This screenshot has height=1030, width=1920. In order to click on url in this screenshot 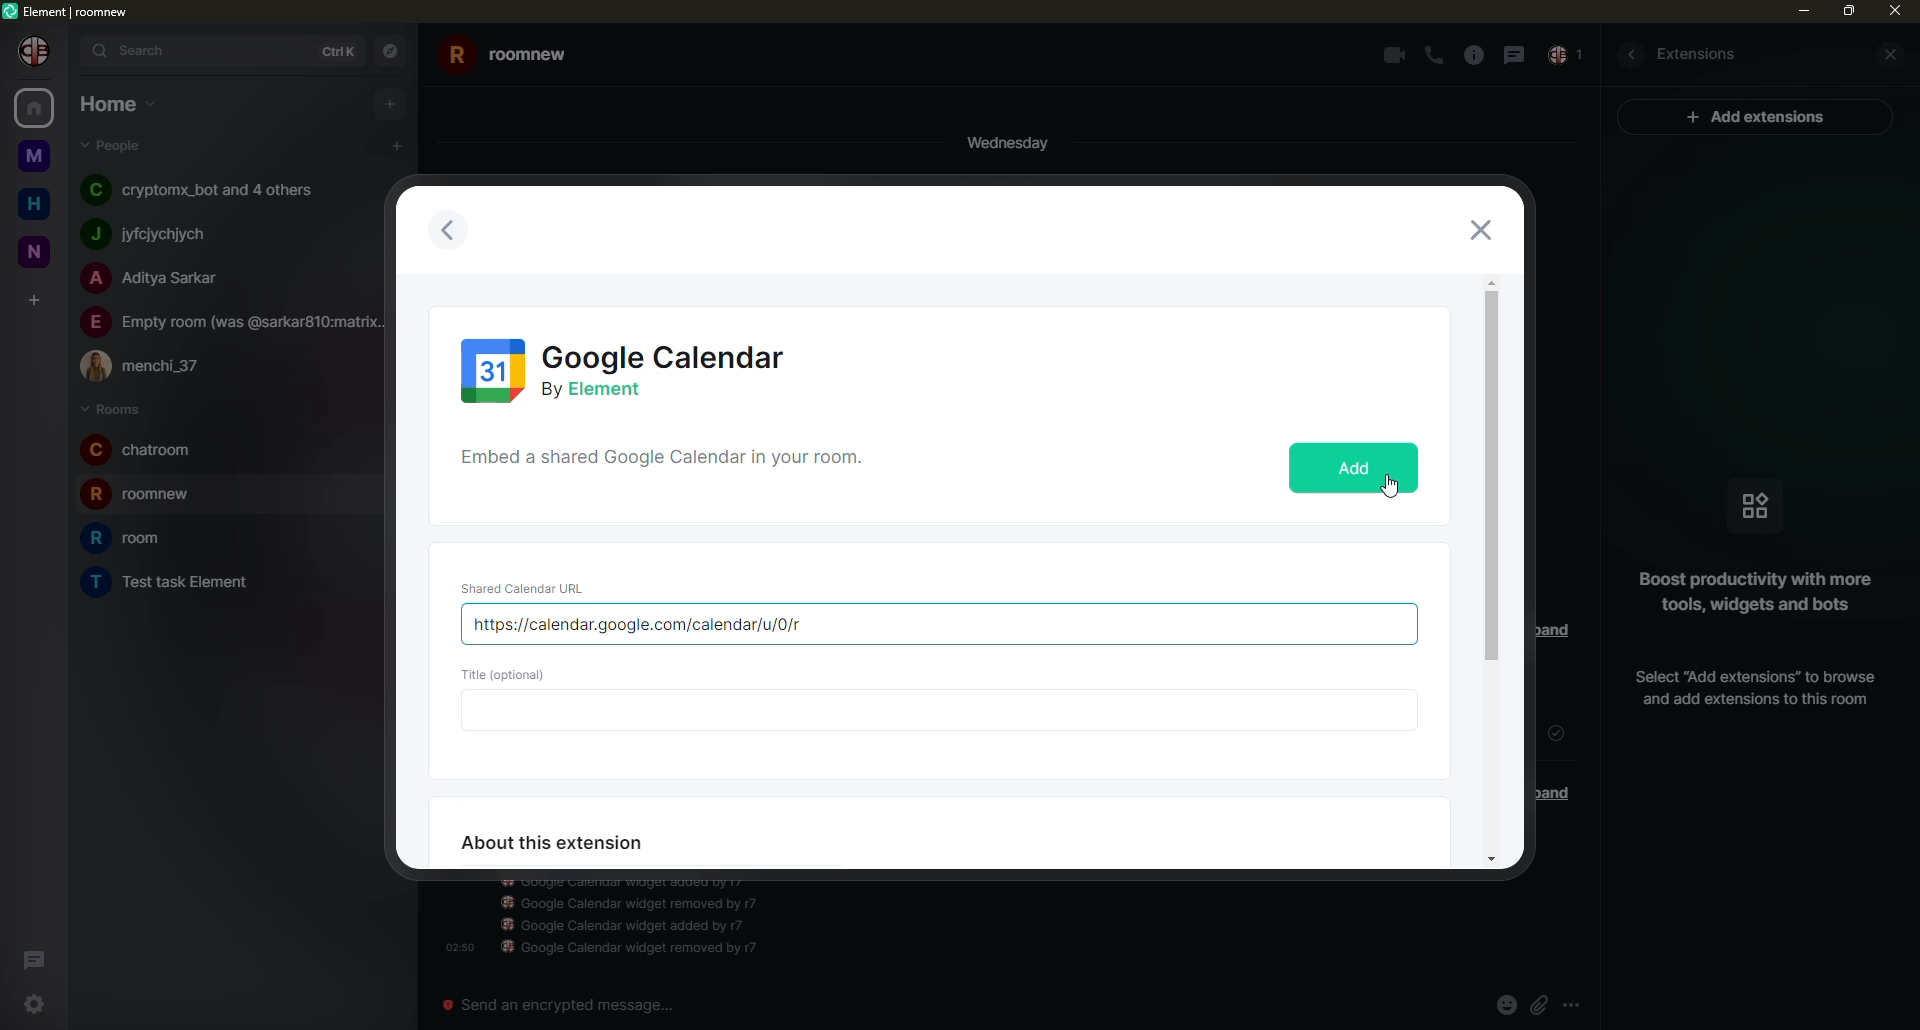, I will do `click(530, 586)`.